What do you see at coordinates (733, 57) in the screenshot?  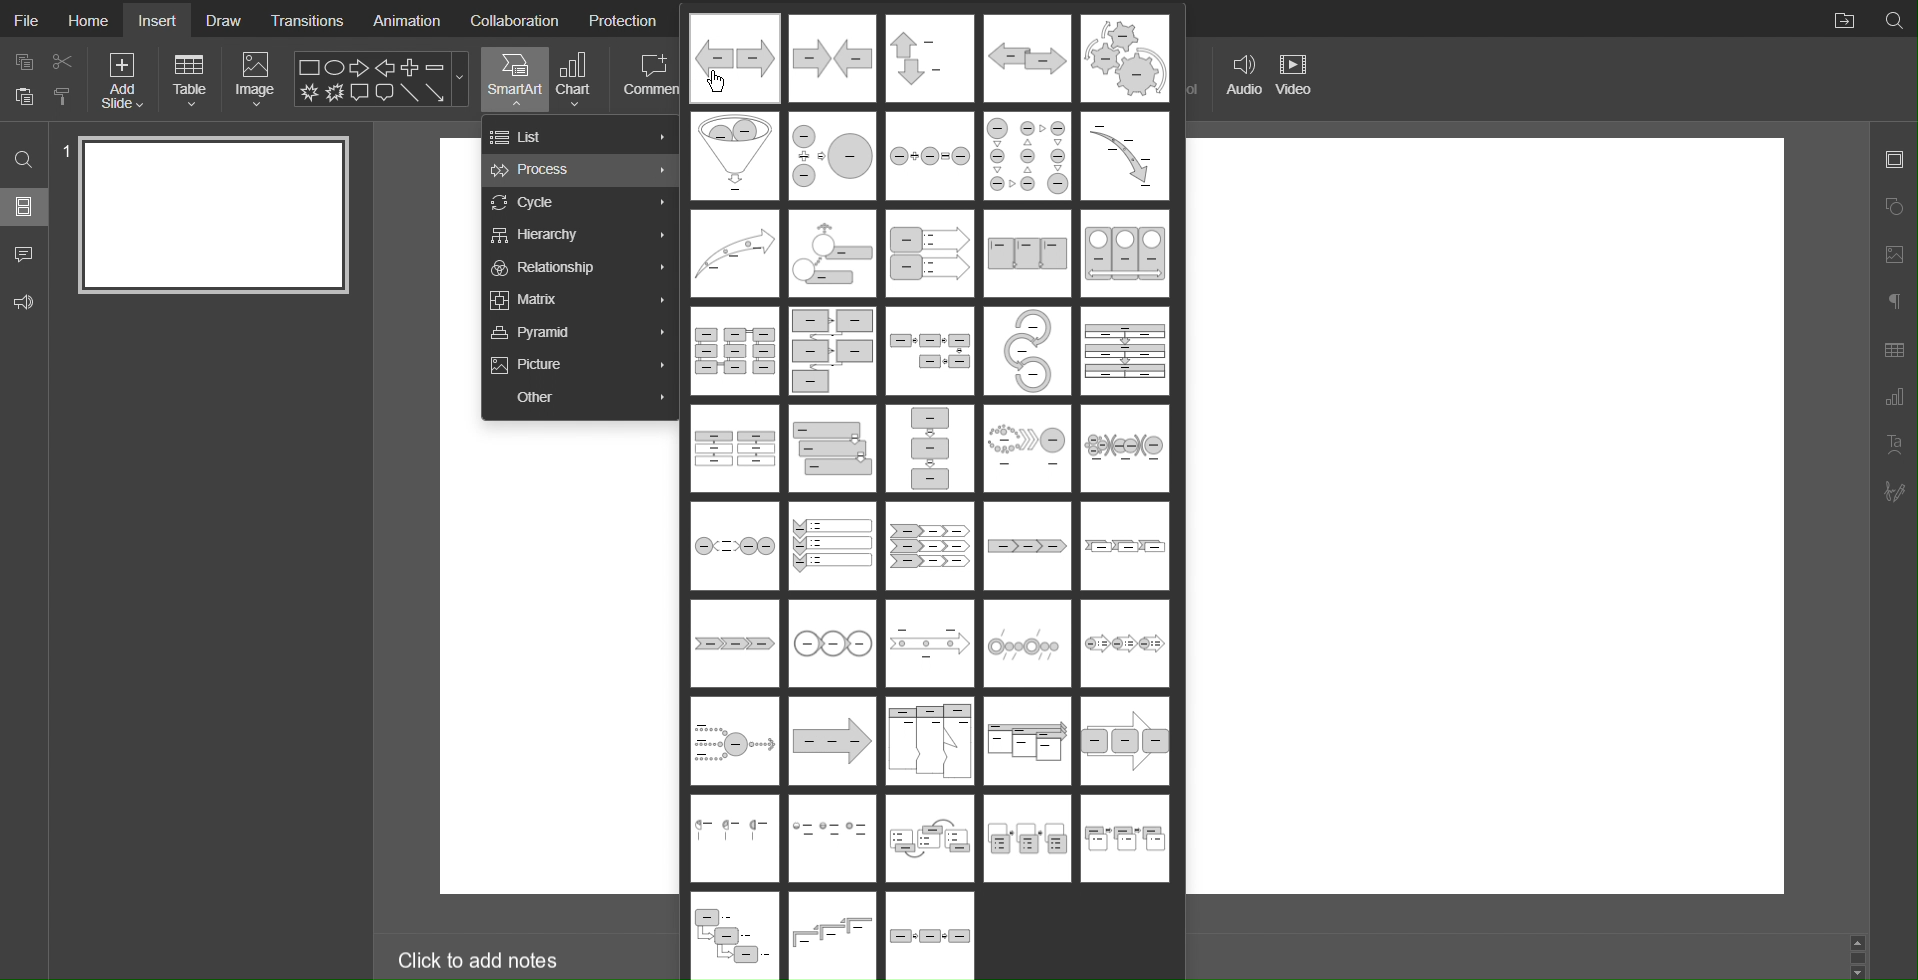 I see `Process Template 1` at bounding box center [733, 57].